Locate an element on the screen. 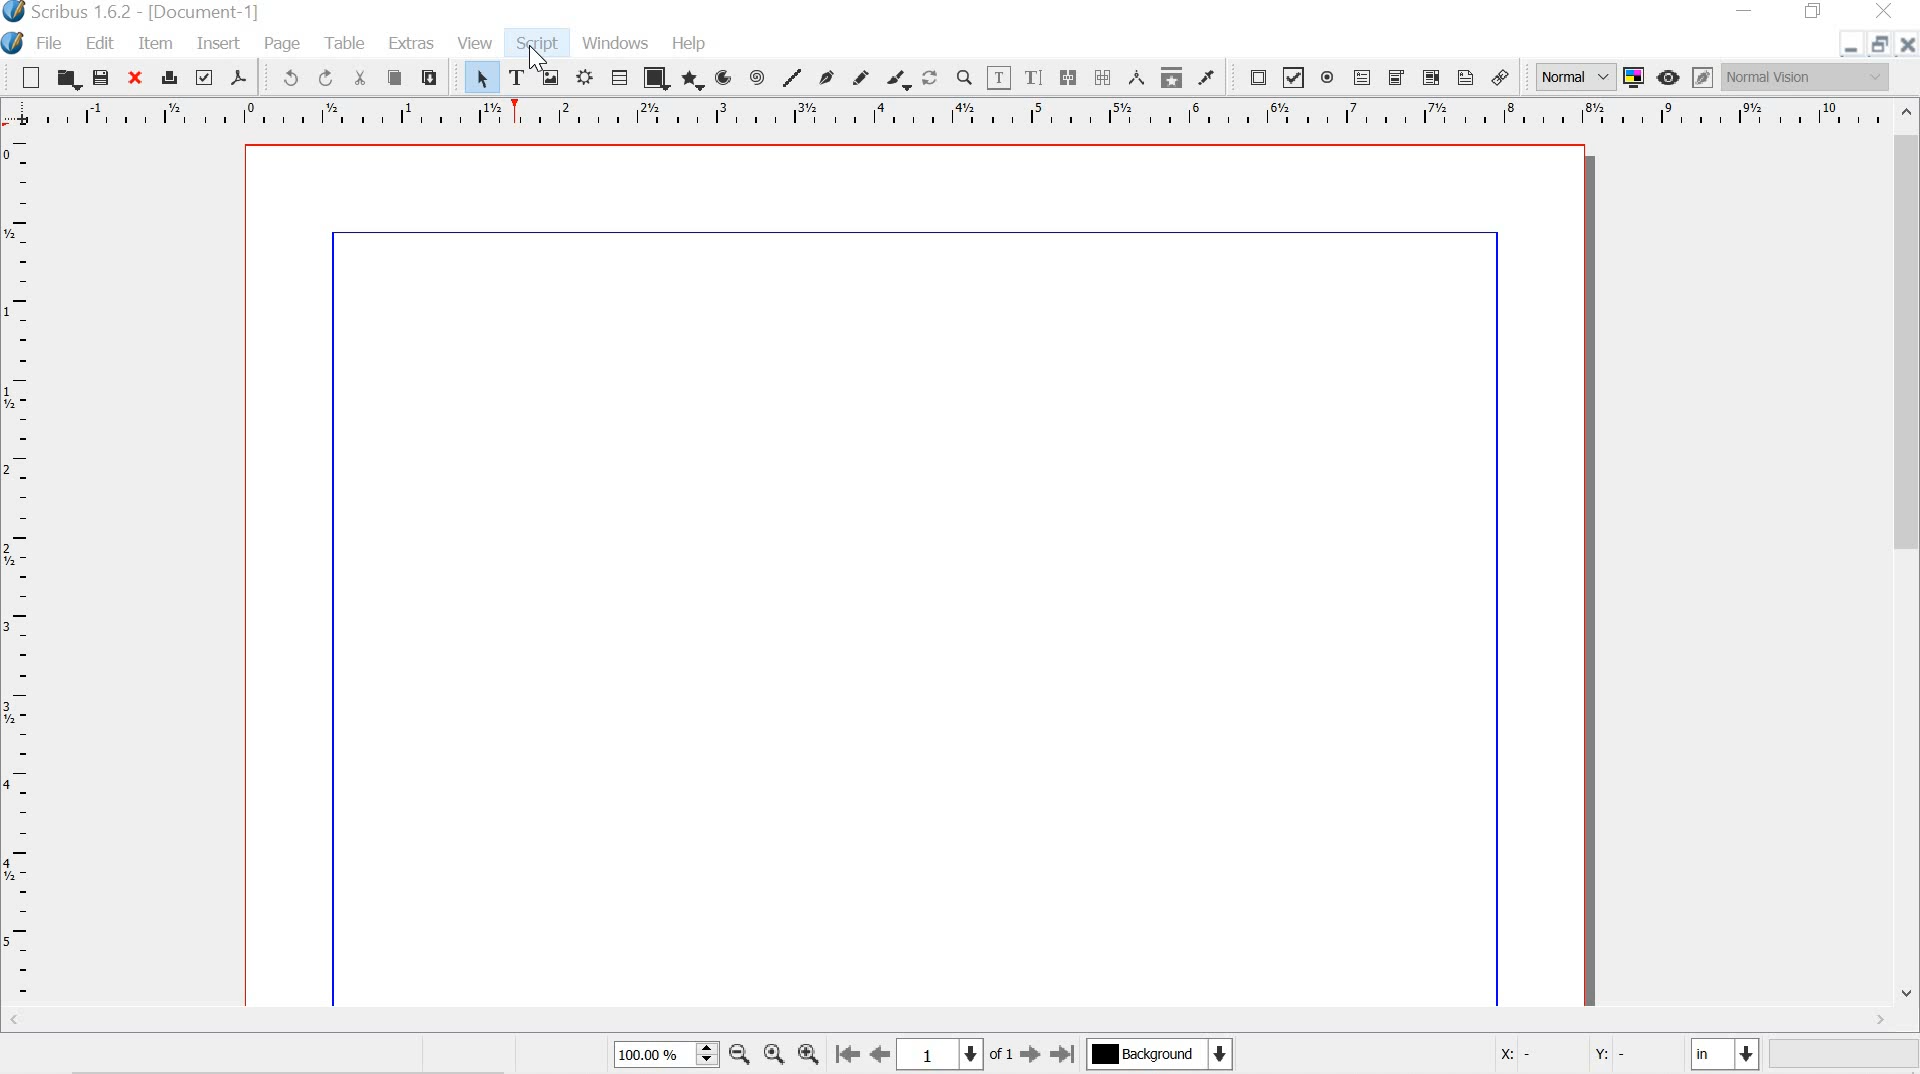  text frame is located at coordinates (516, 76).